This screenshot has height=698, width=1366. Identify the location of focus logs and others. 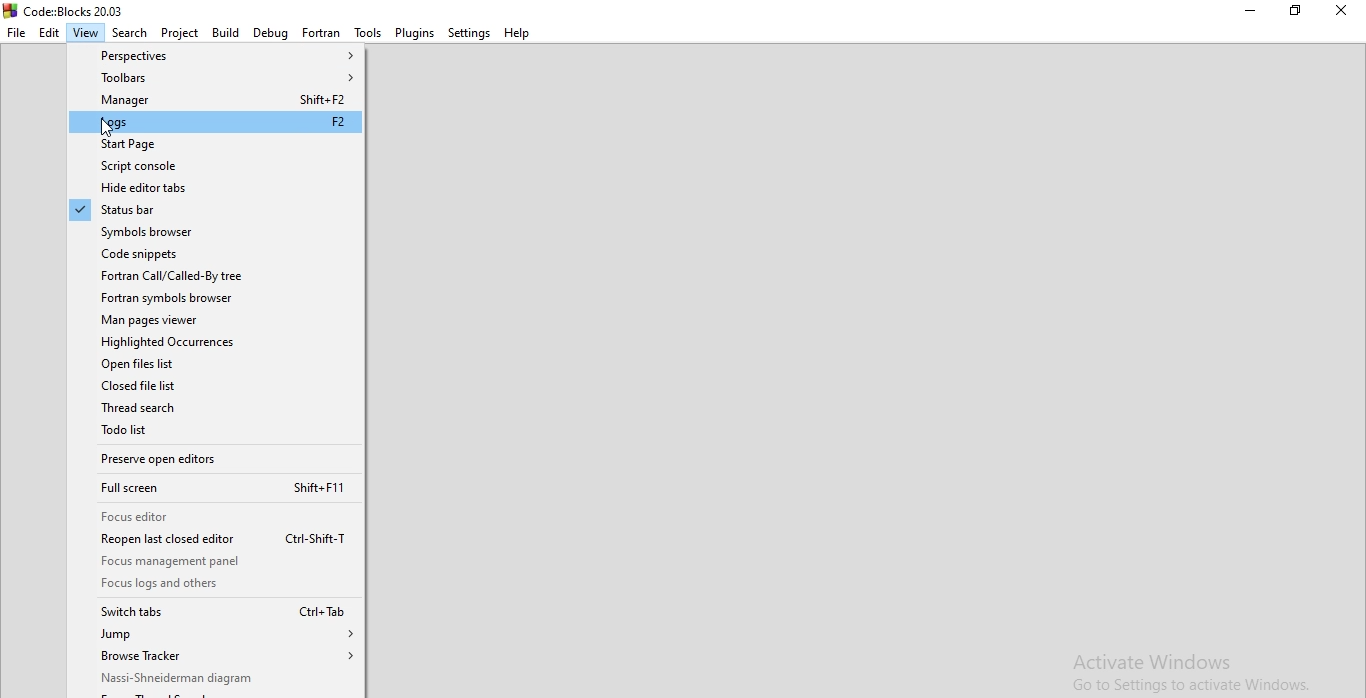
(217, 584).